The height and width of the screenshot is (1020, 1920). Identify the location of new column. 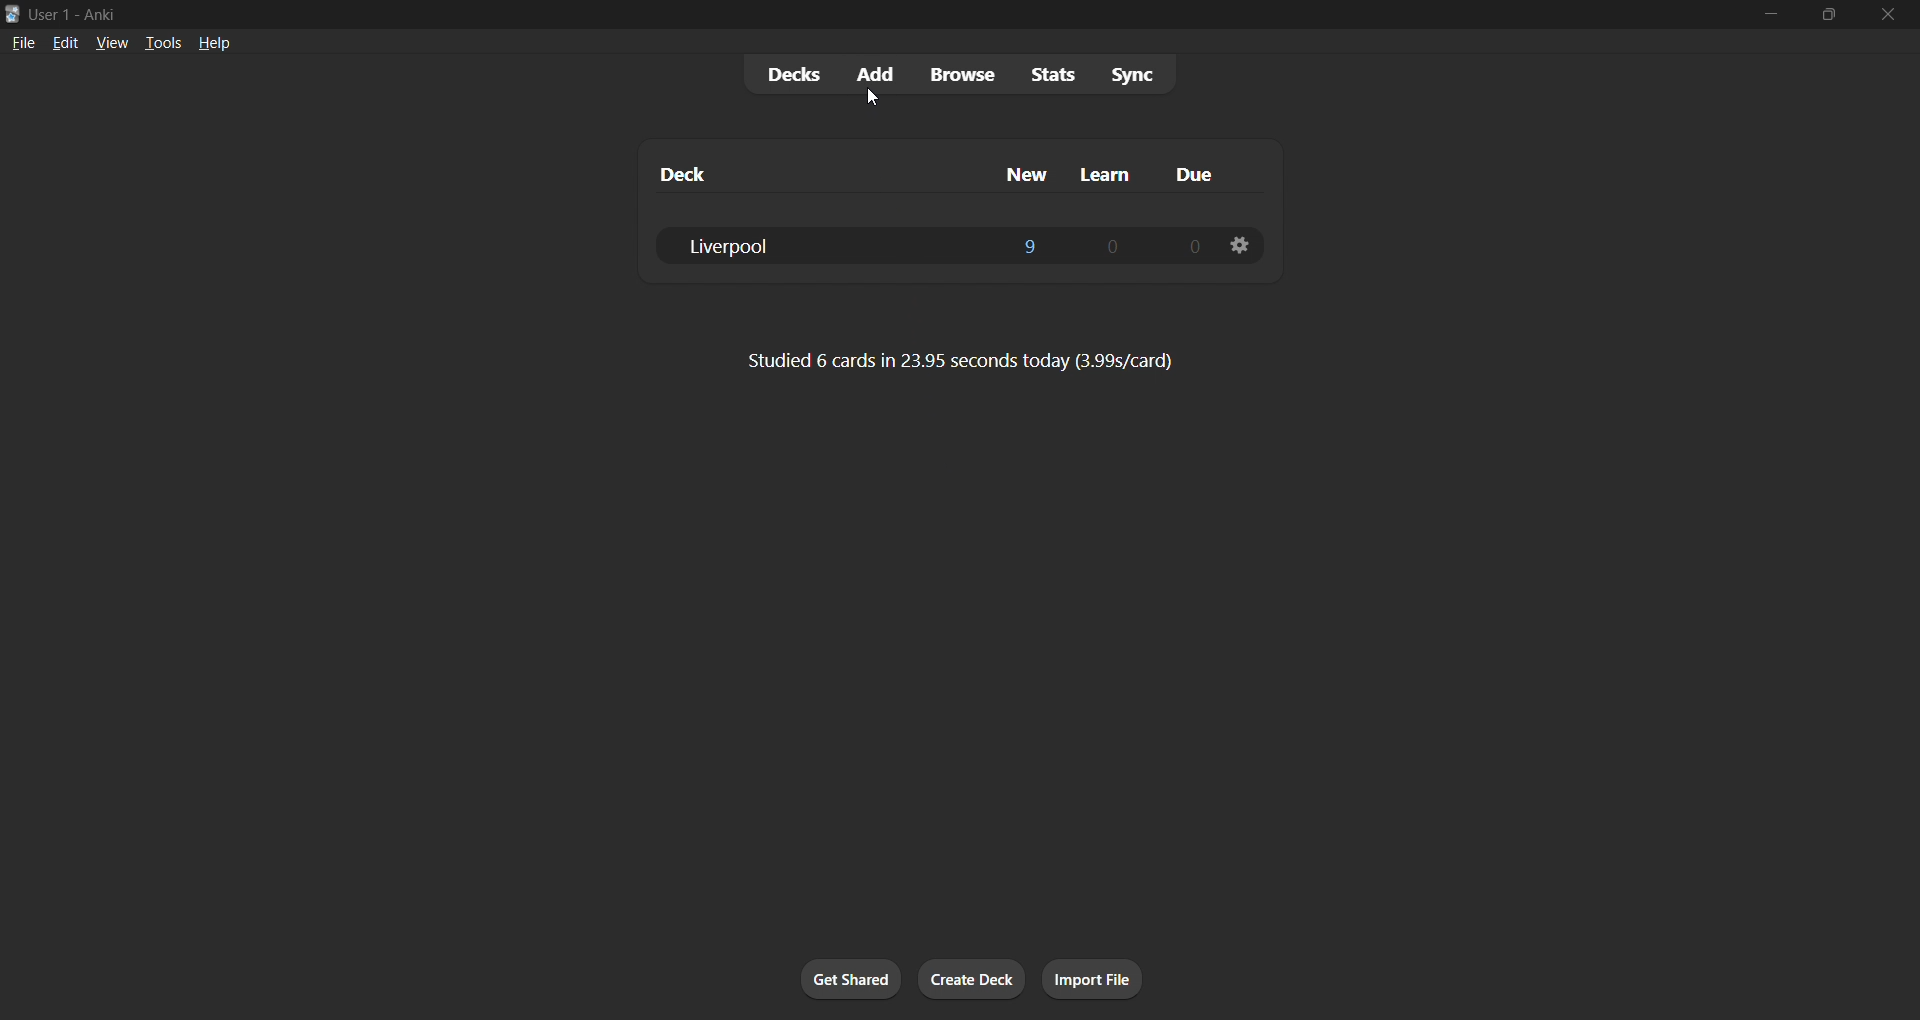
(1026, 174).